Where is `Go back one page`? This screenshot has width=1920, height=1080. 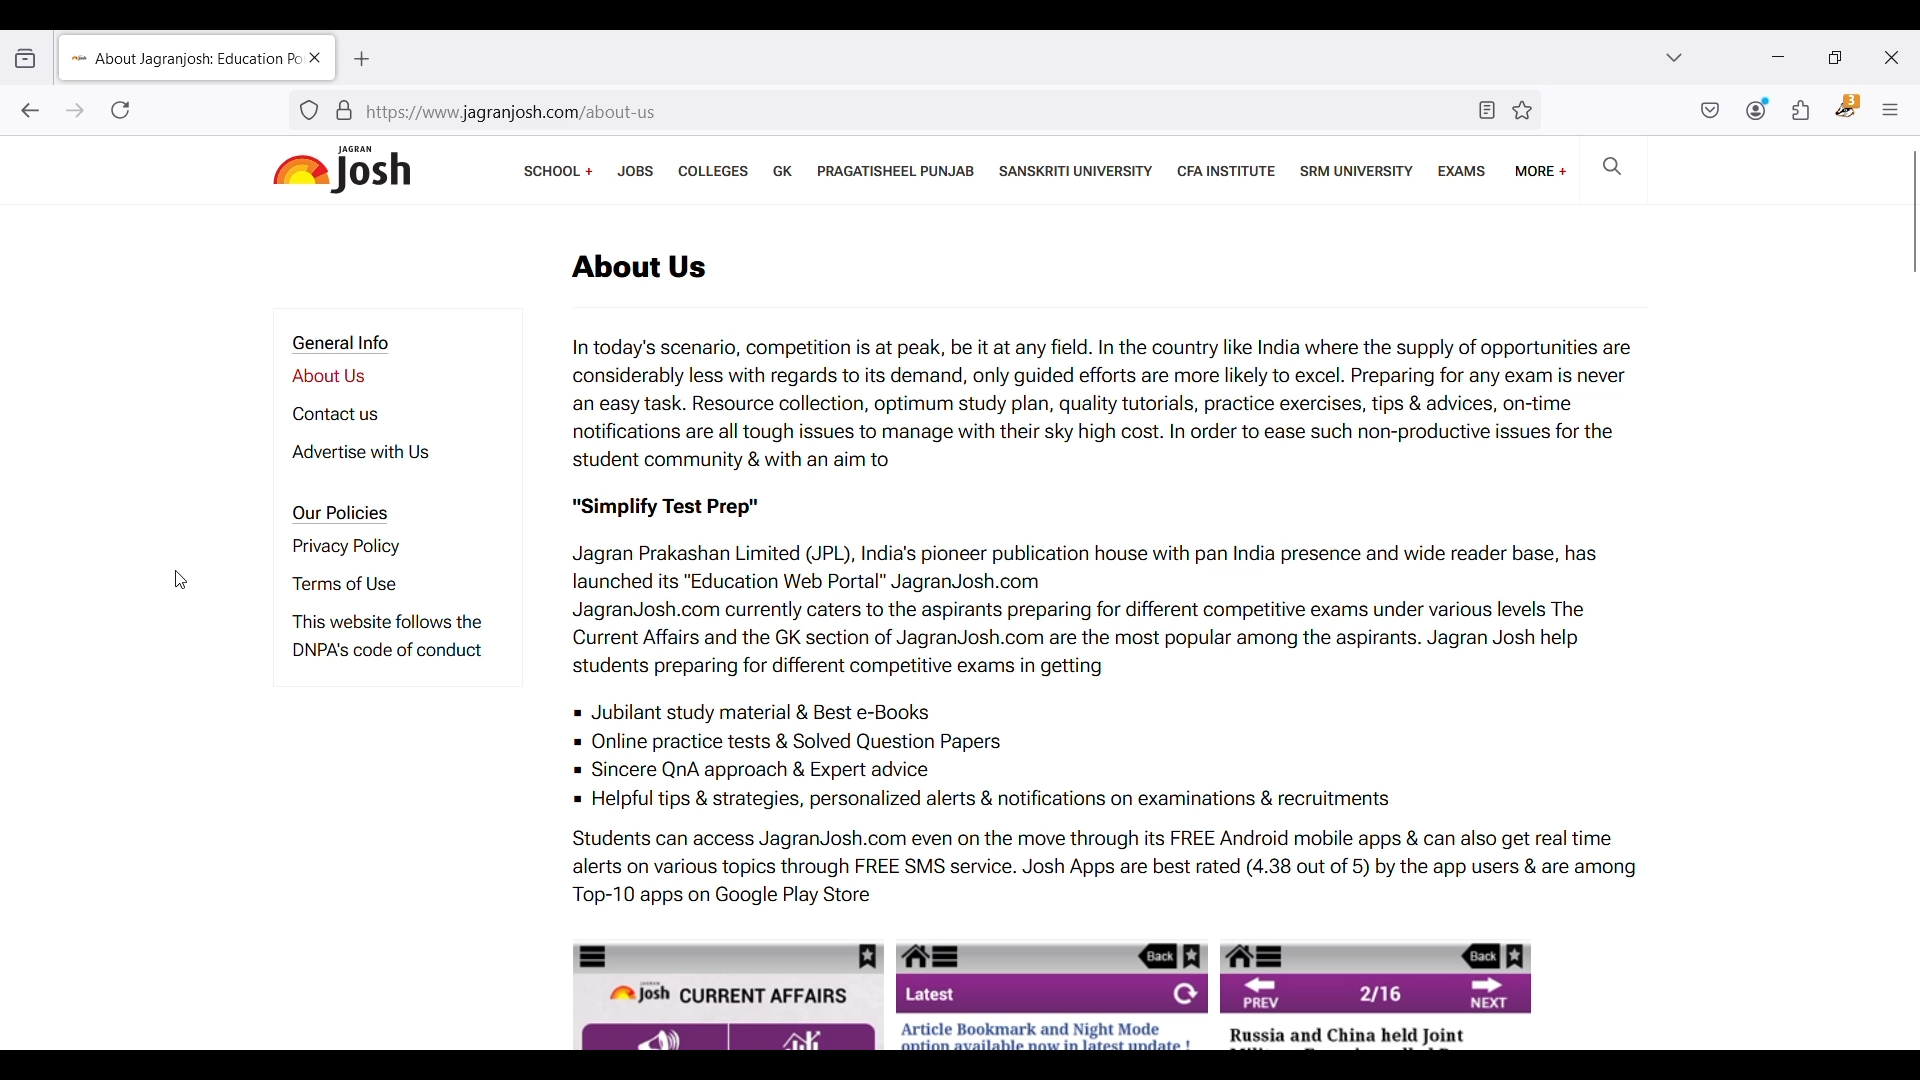
Go back one page is located at coordinates (29, 110).